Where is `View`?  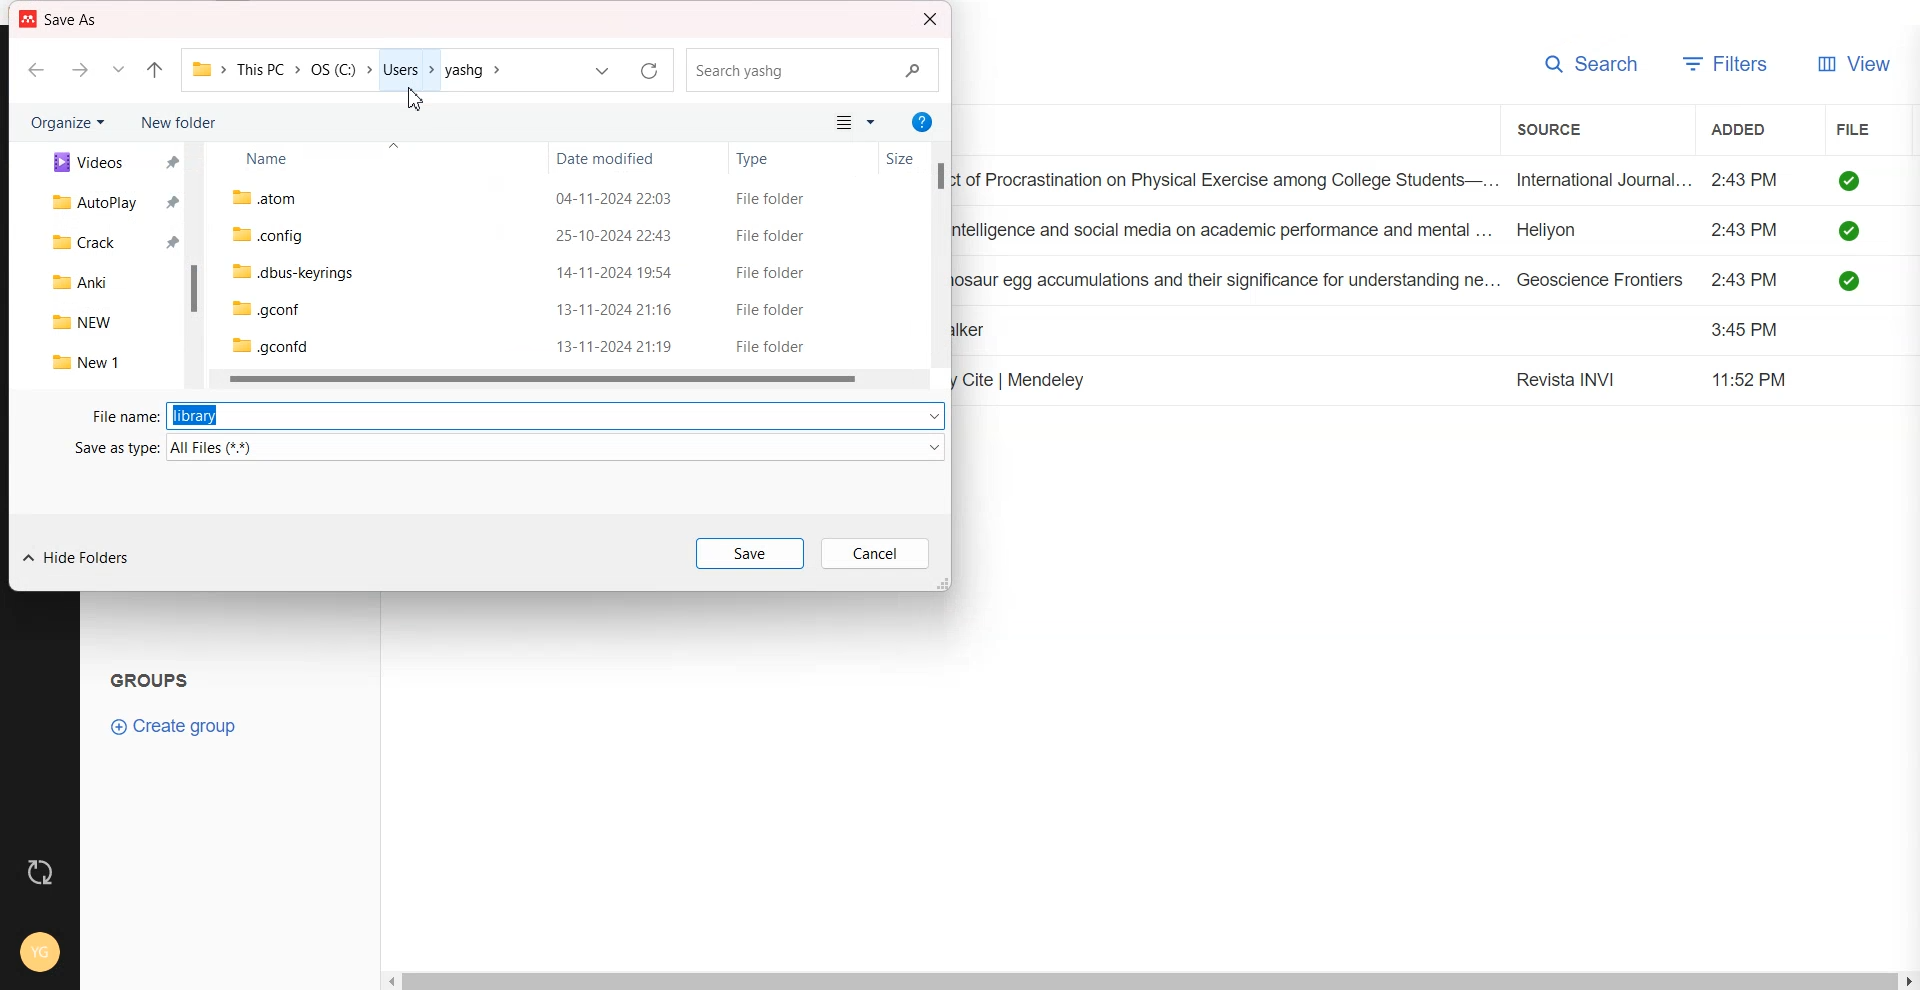 View is located at coordinates (1855, 66).